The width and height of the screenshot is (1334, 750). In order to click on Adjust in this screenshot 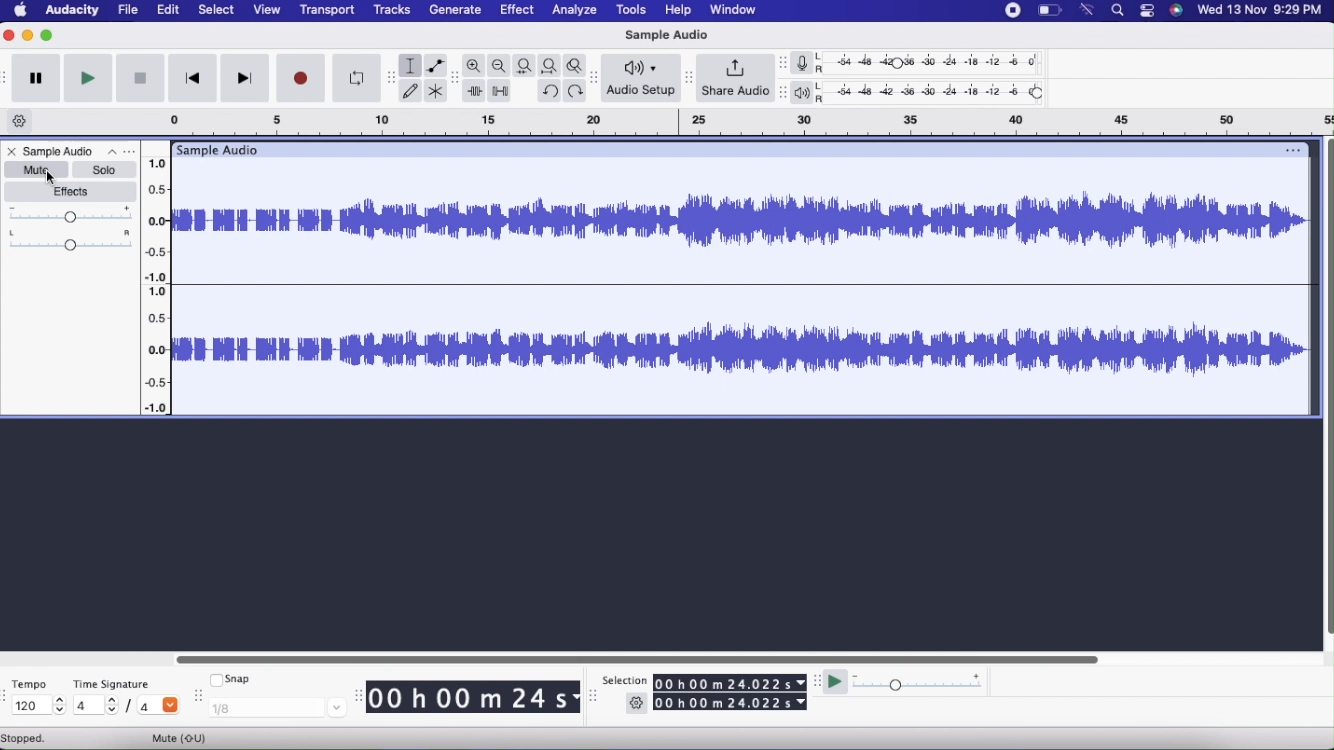, I will do `click(595, 75)`.